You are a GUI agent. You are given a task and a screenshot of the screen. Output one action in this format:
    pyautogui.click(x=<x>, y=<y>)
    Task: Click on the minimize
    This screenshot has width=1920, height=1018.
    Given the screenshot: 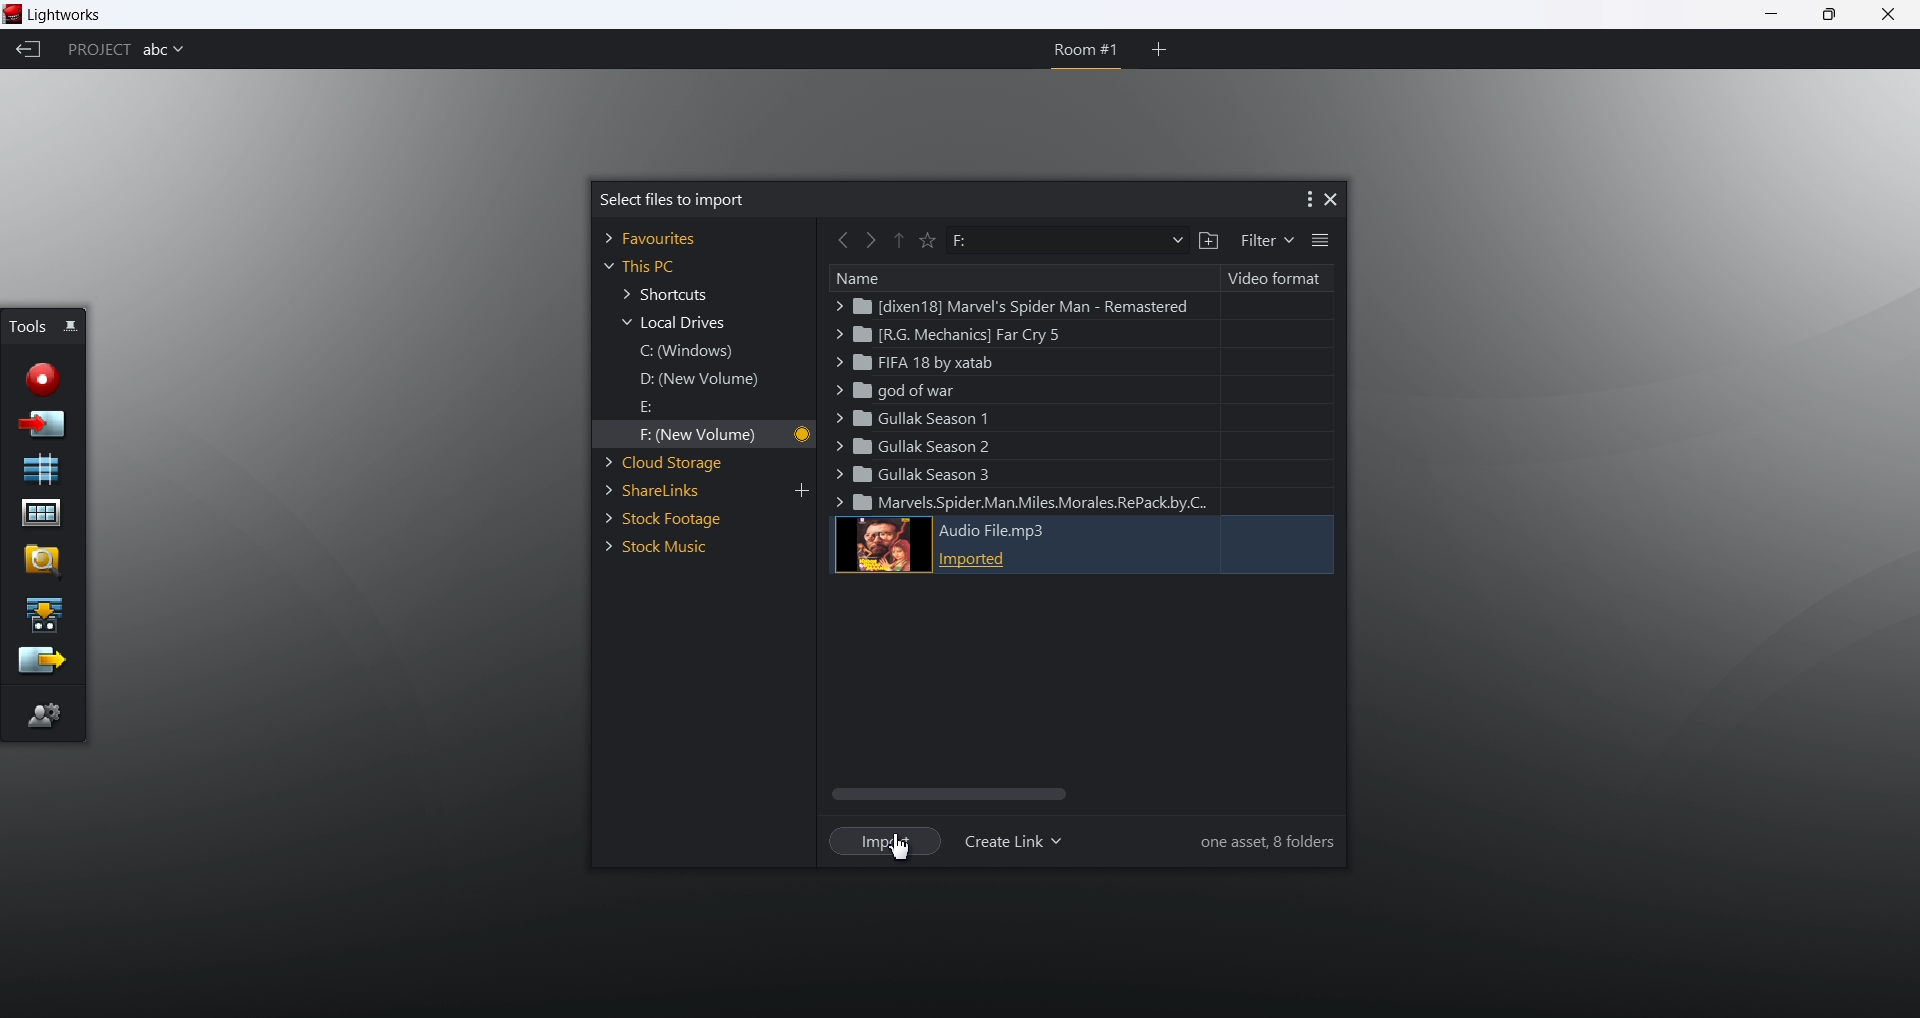 What is the action you would take?
    pyautogui.click(x=1772, y=16)
    